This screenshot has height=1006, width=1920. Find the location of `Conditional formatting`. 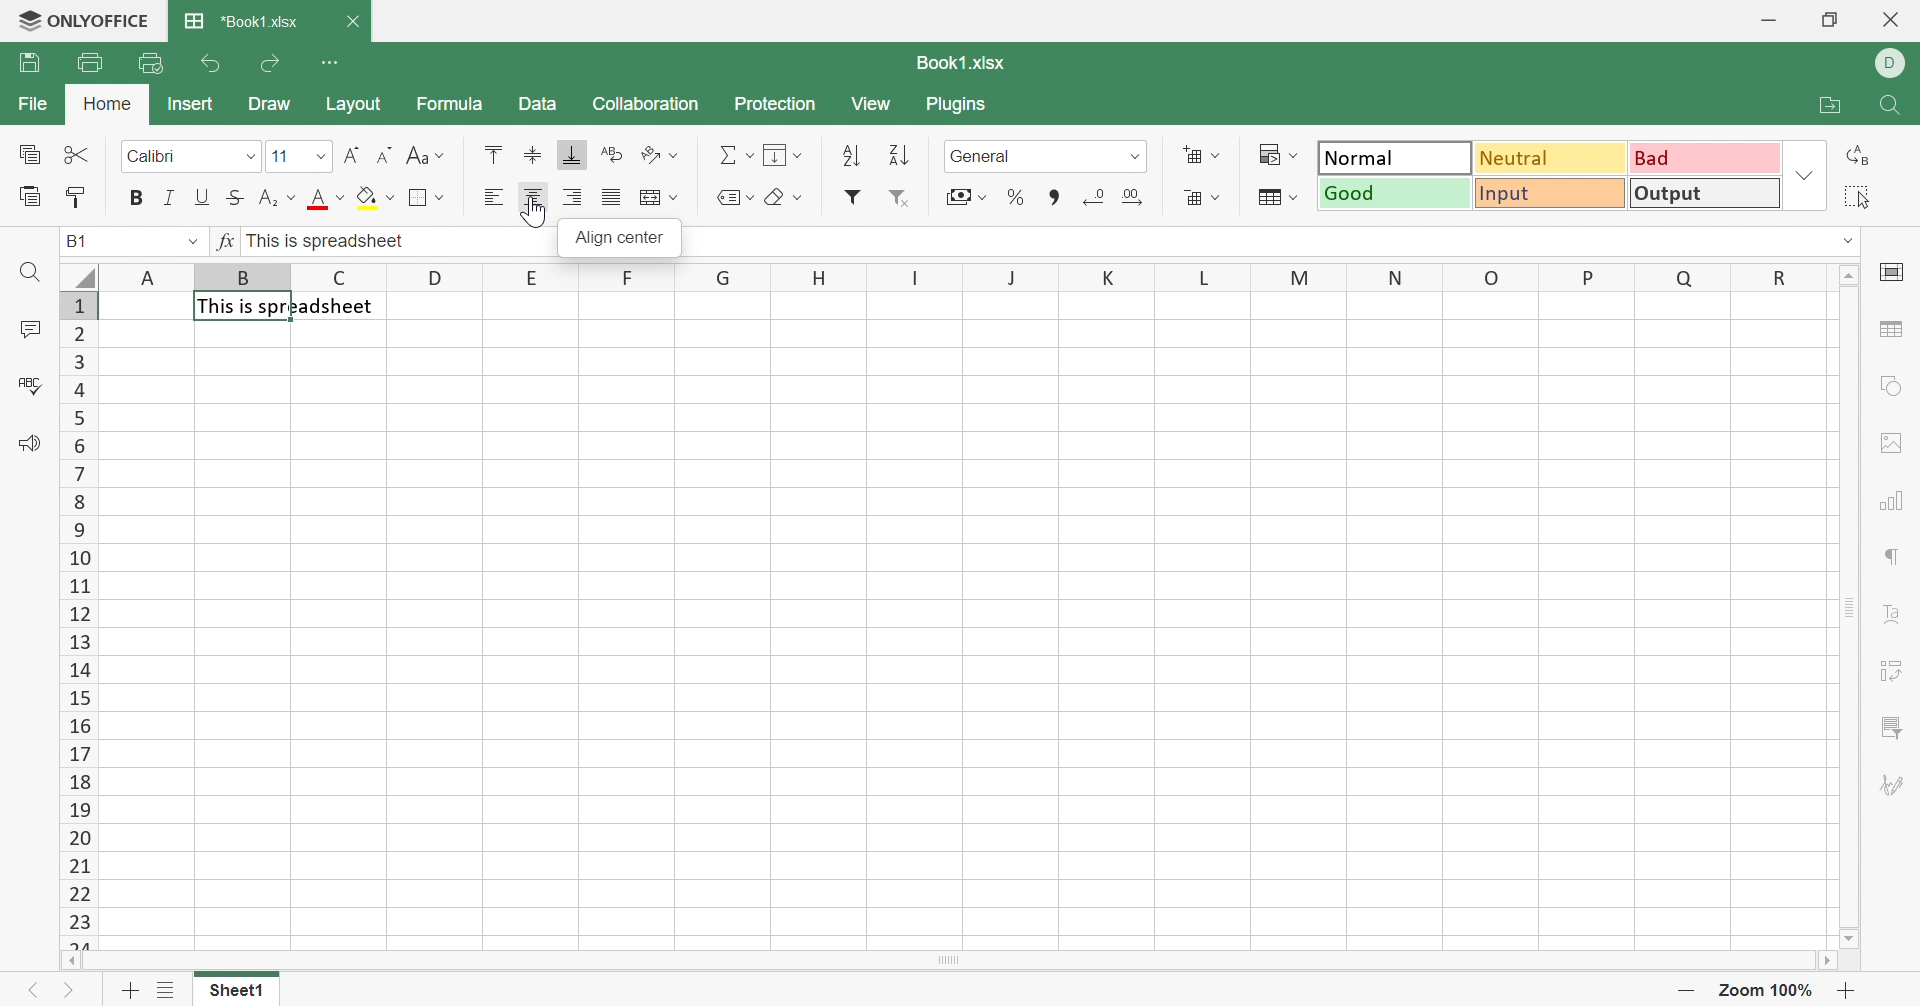

Conditional formatting is located at coordinates (1266, 150).